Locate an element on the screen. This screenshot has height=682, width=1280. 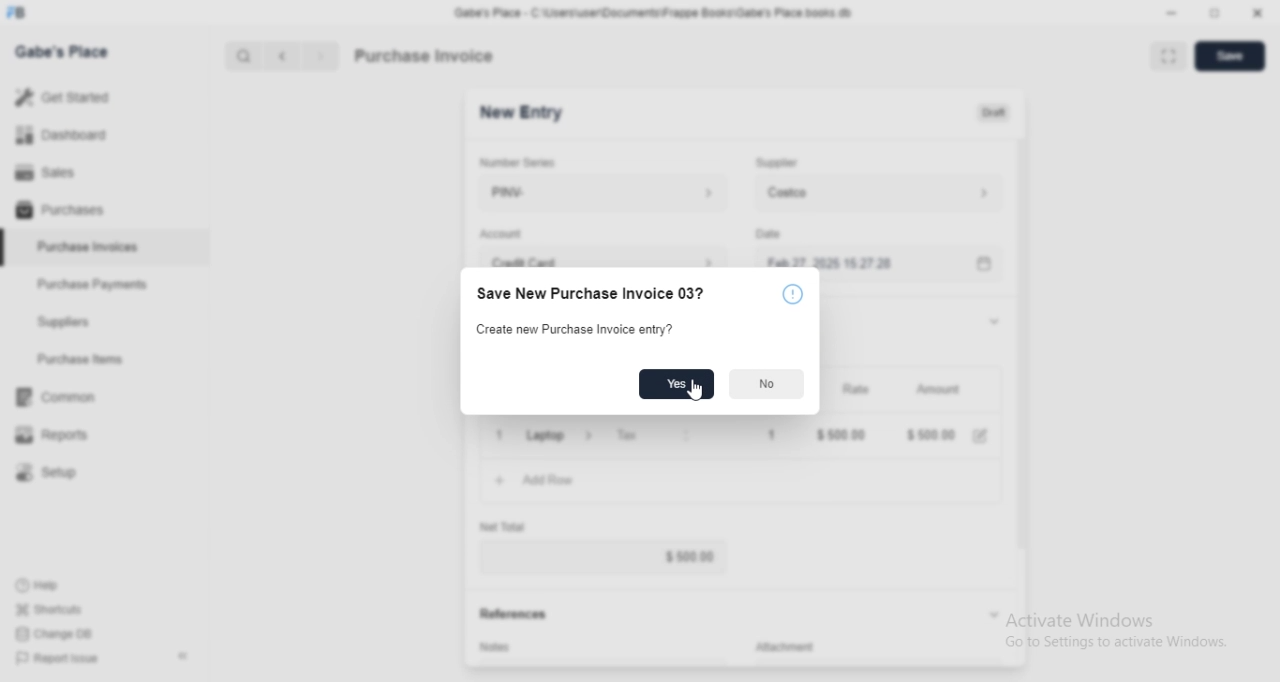
Collapse is located at coordinates (183, 656).